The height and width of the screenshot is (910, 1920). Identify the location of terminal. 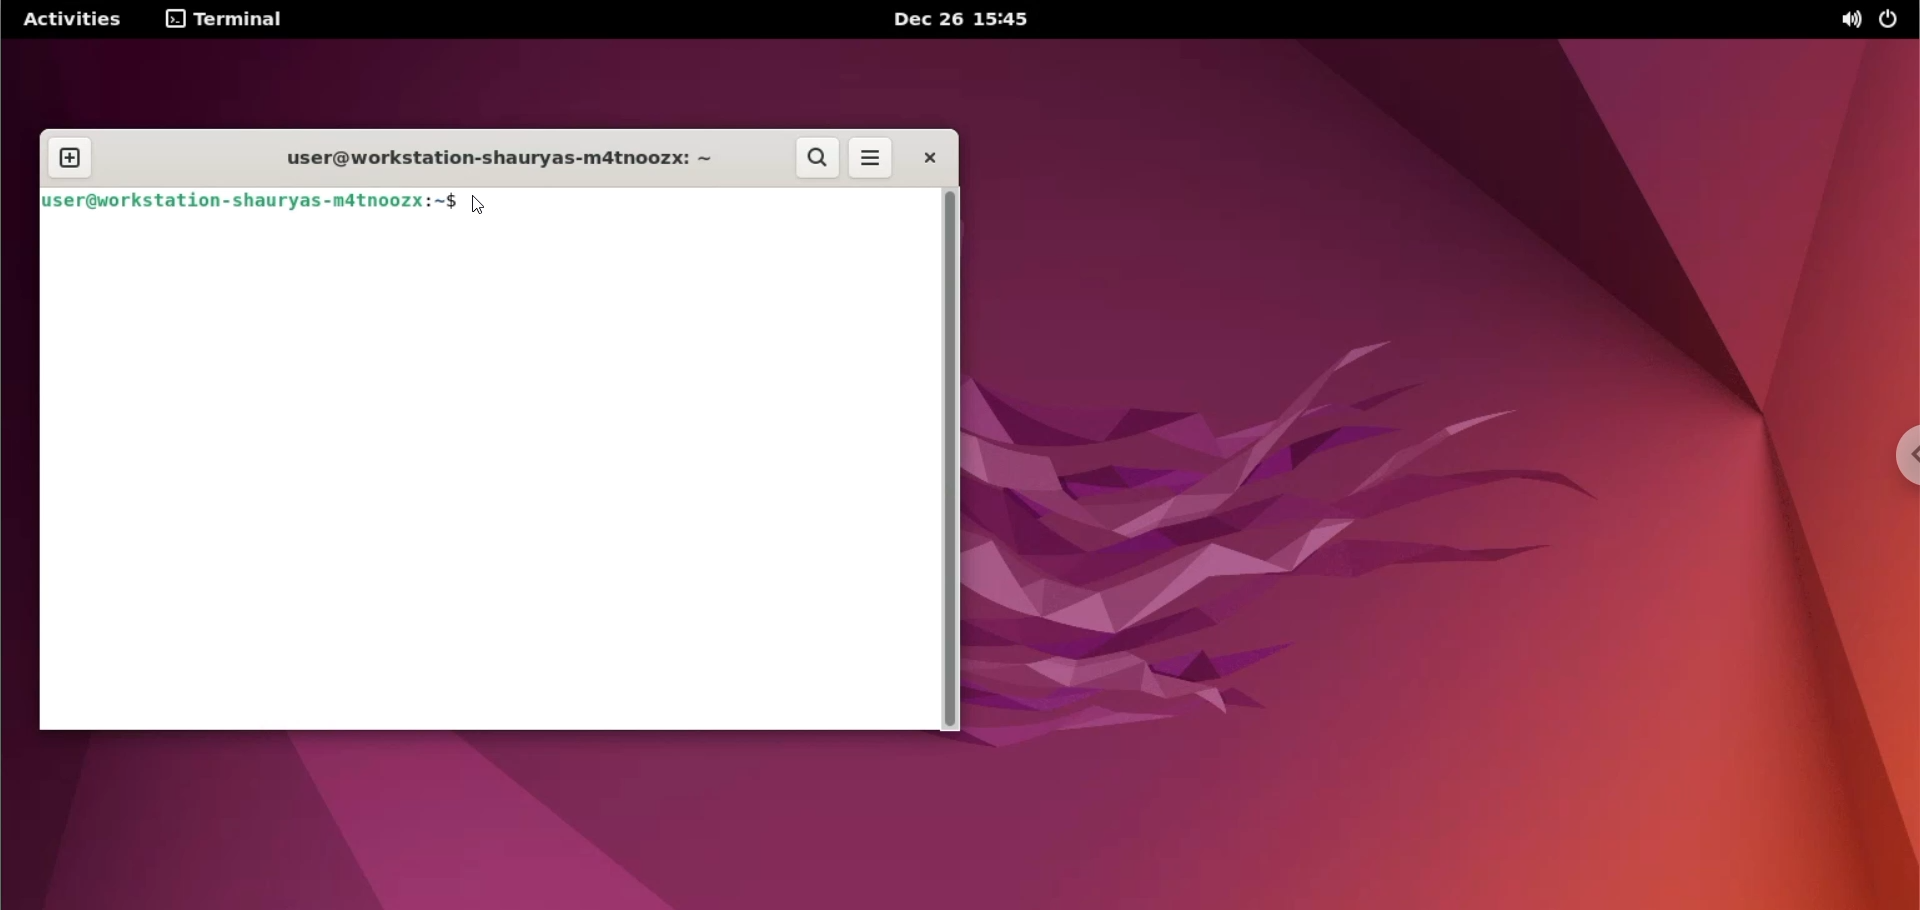
(226, 21).